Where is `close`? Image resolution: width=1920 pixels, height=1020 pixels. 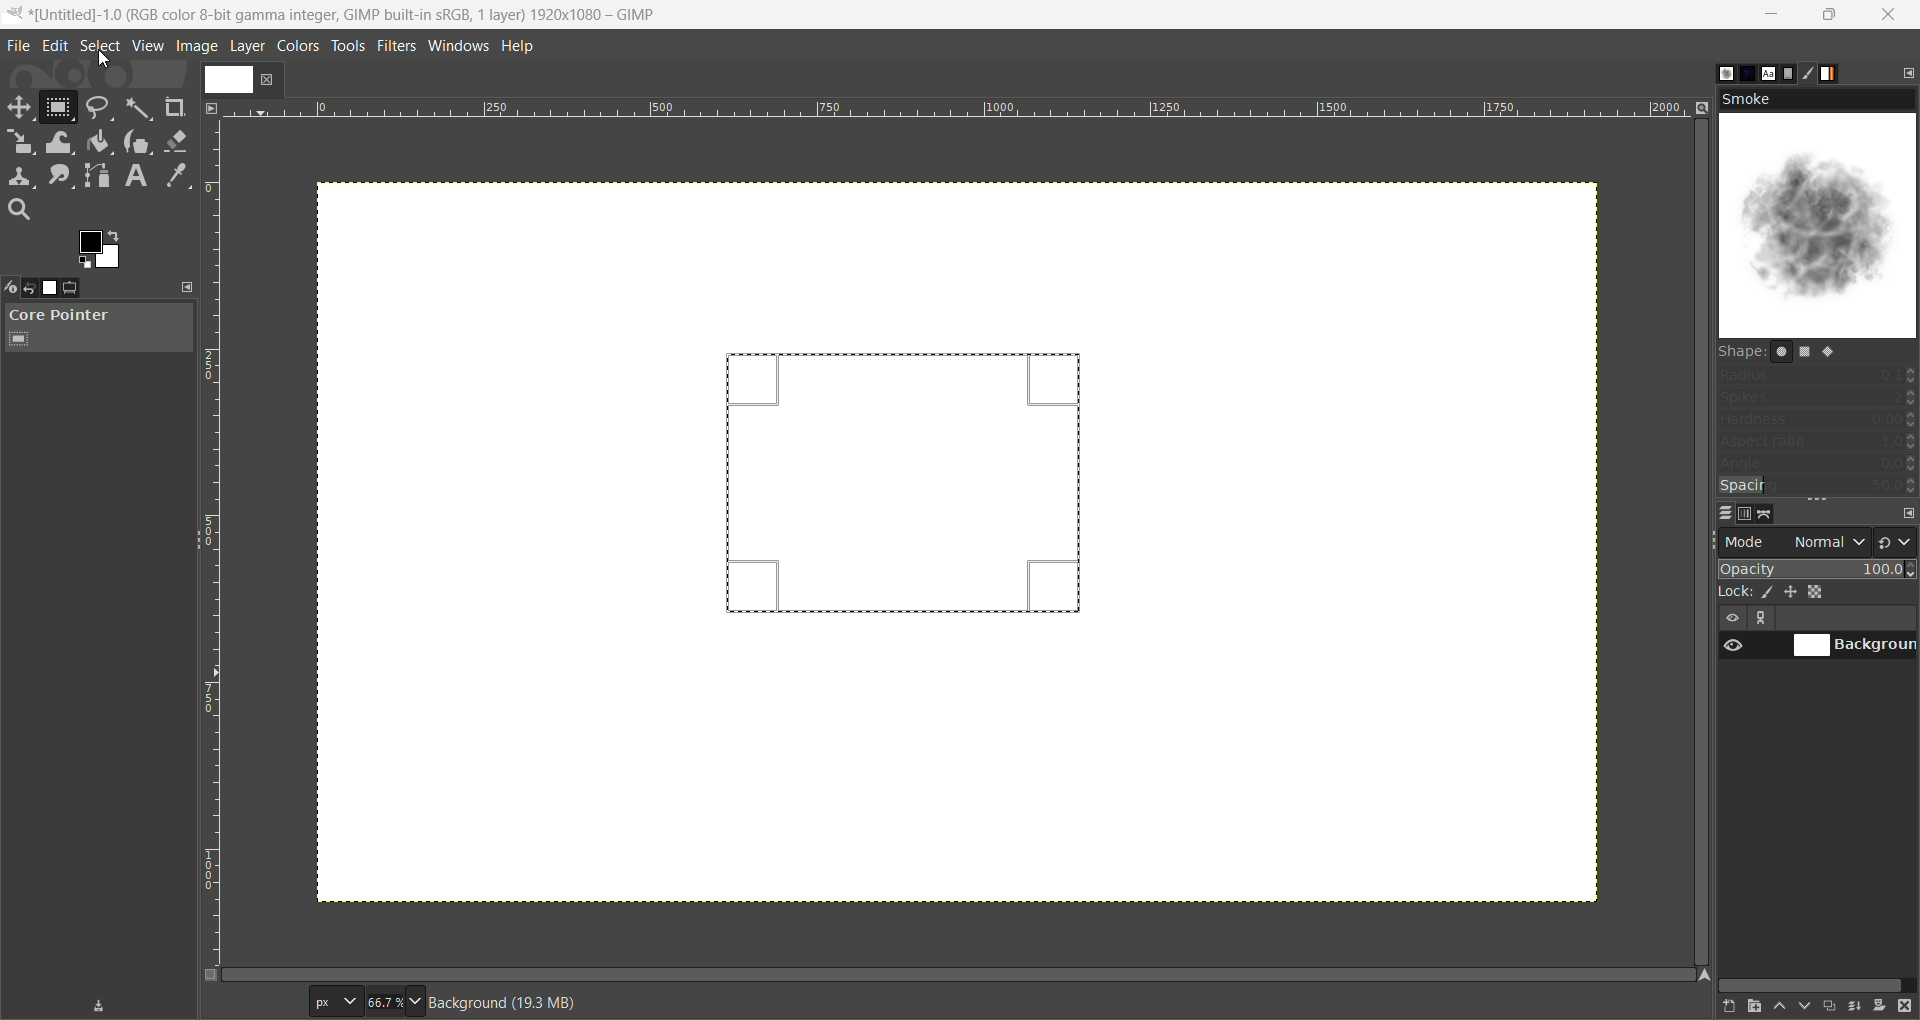 close is located at coordinates (1891, 15).